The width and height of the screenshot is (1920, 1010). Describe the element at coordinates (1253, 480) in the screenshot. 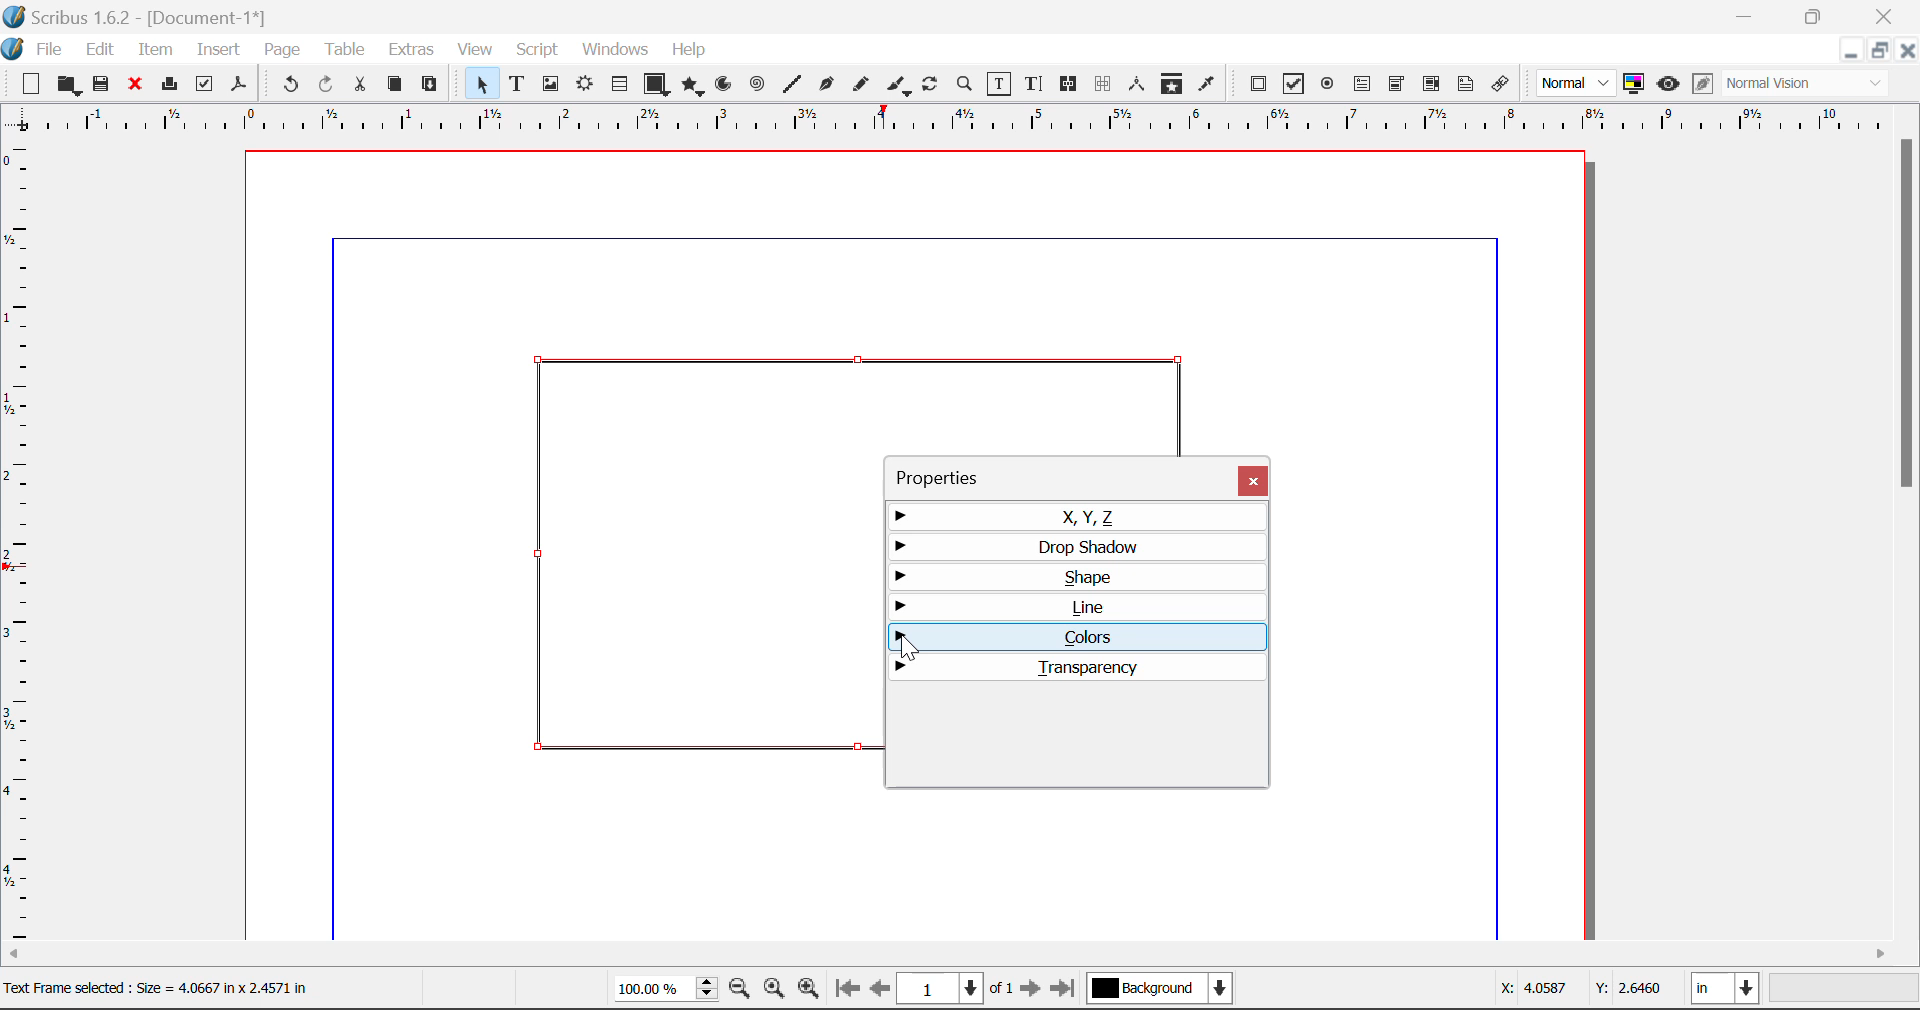

I see `Close` at that location.